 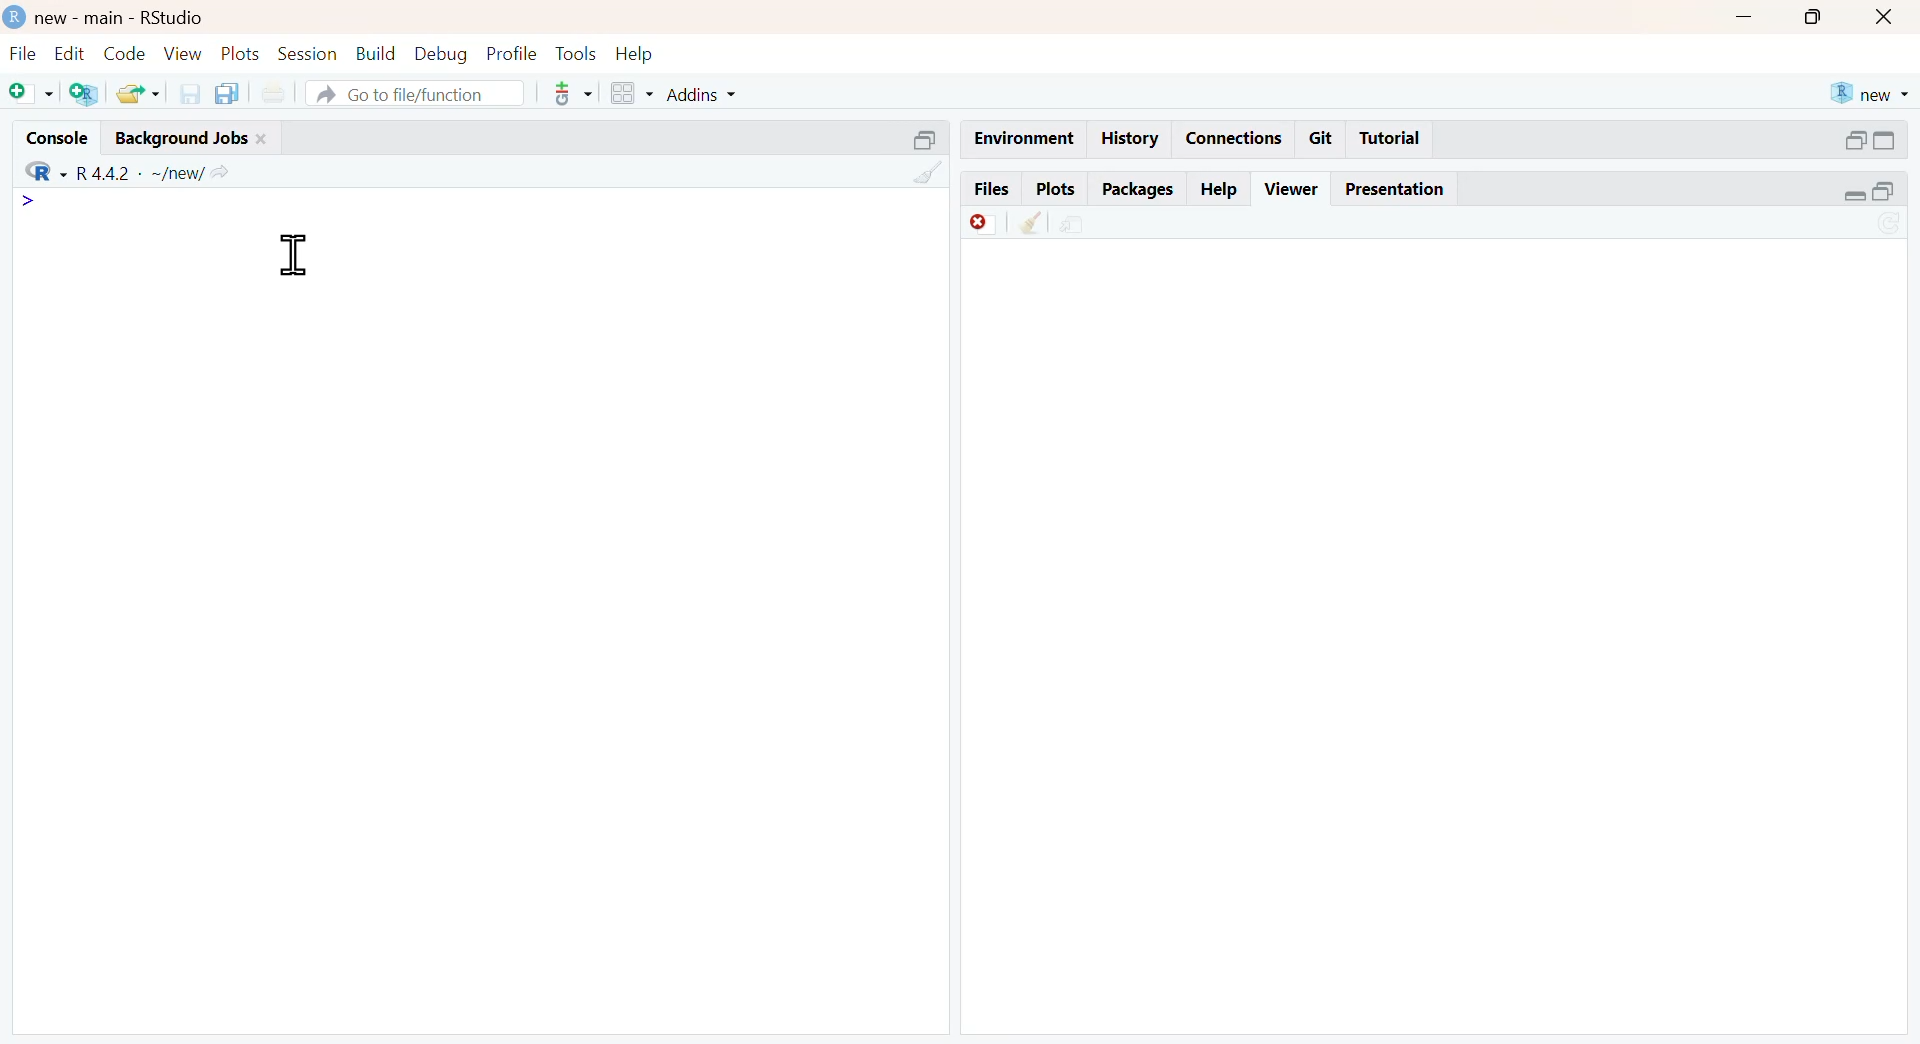 What do you see at coordinates (86, 94) in the screenshot?
I see `add R file` at bounding box center [86, 94].